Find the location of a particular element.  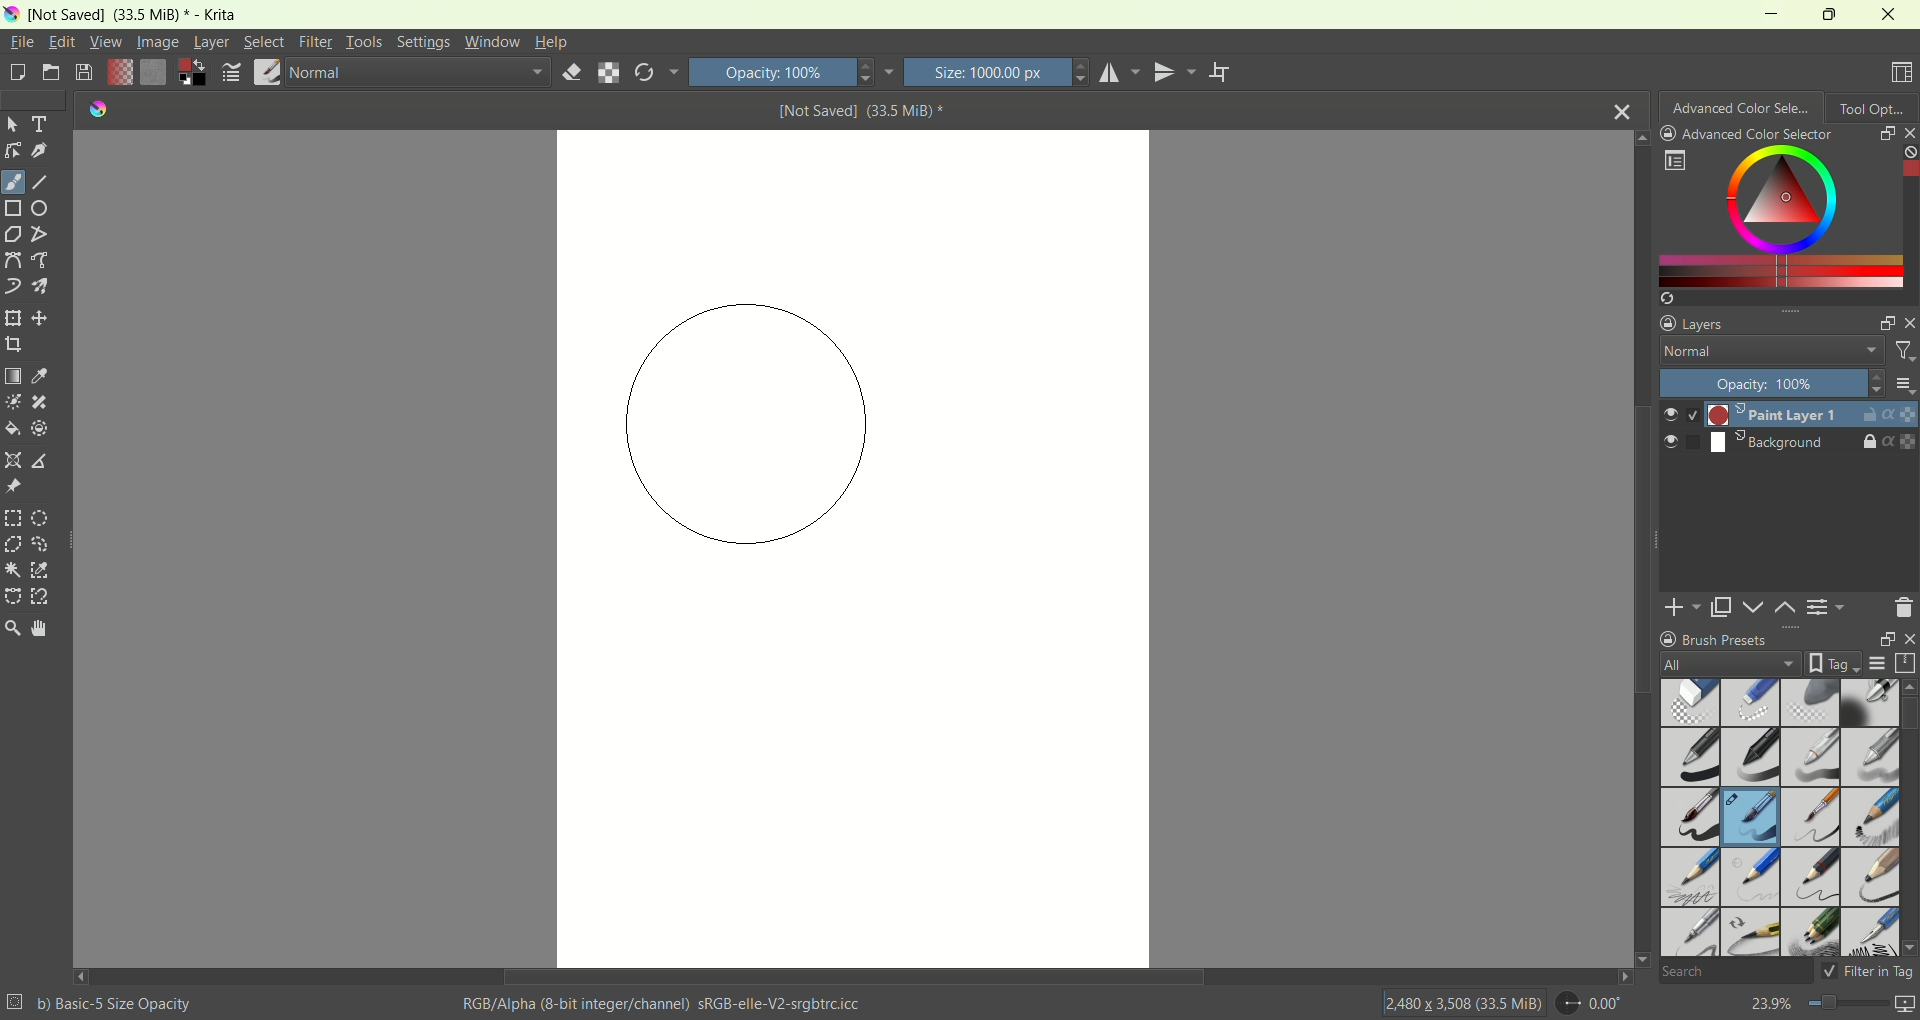

move layer down is located at coordinates (1755, 607).